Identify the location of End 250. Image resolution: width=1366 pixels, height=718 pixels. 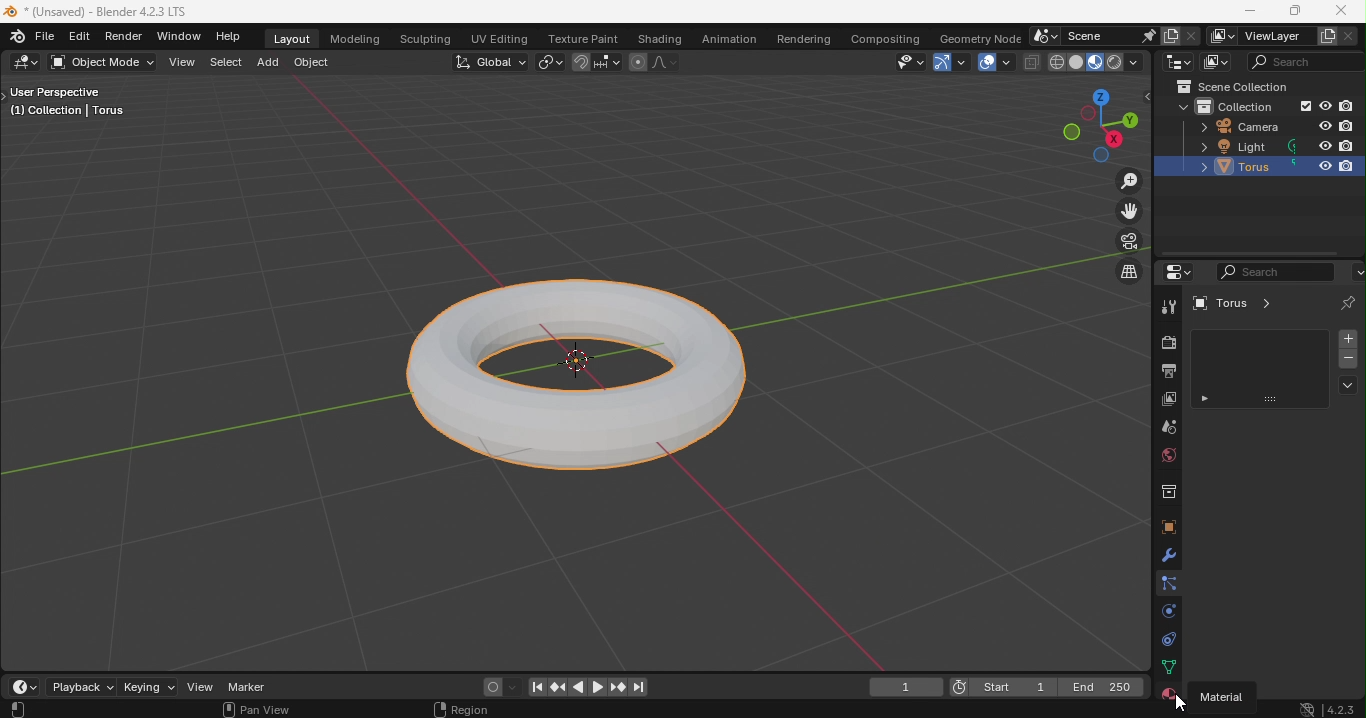
(1099, 688).